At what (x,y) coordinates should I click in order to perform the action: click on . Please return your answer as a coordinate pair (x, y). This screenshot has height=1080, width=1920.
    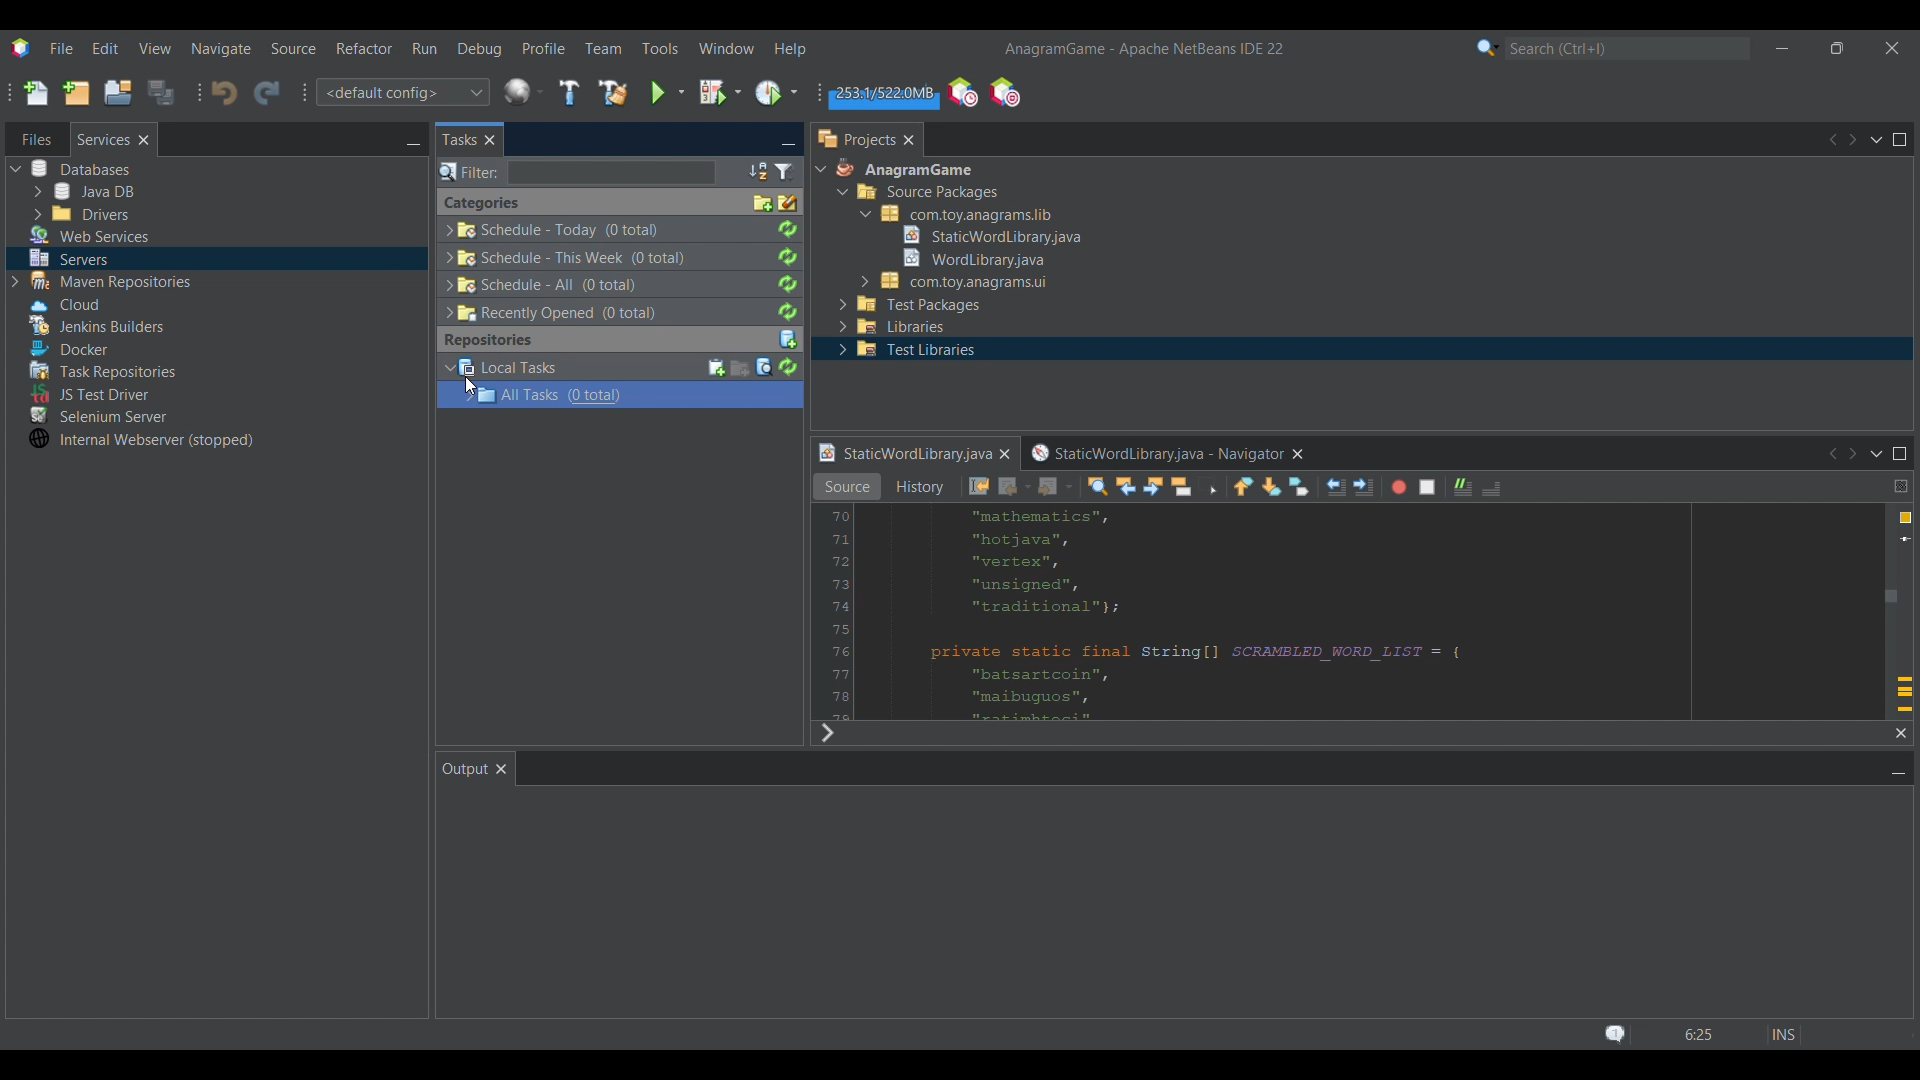
    Looking at the image, I should click on (618, 366).